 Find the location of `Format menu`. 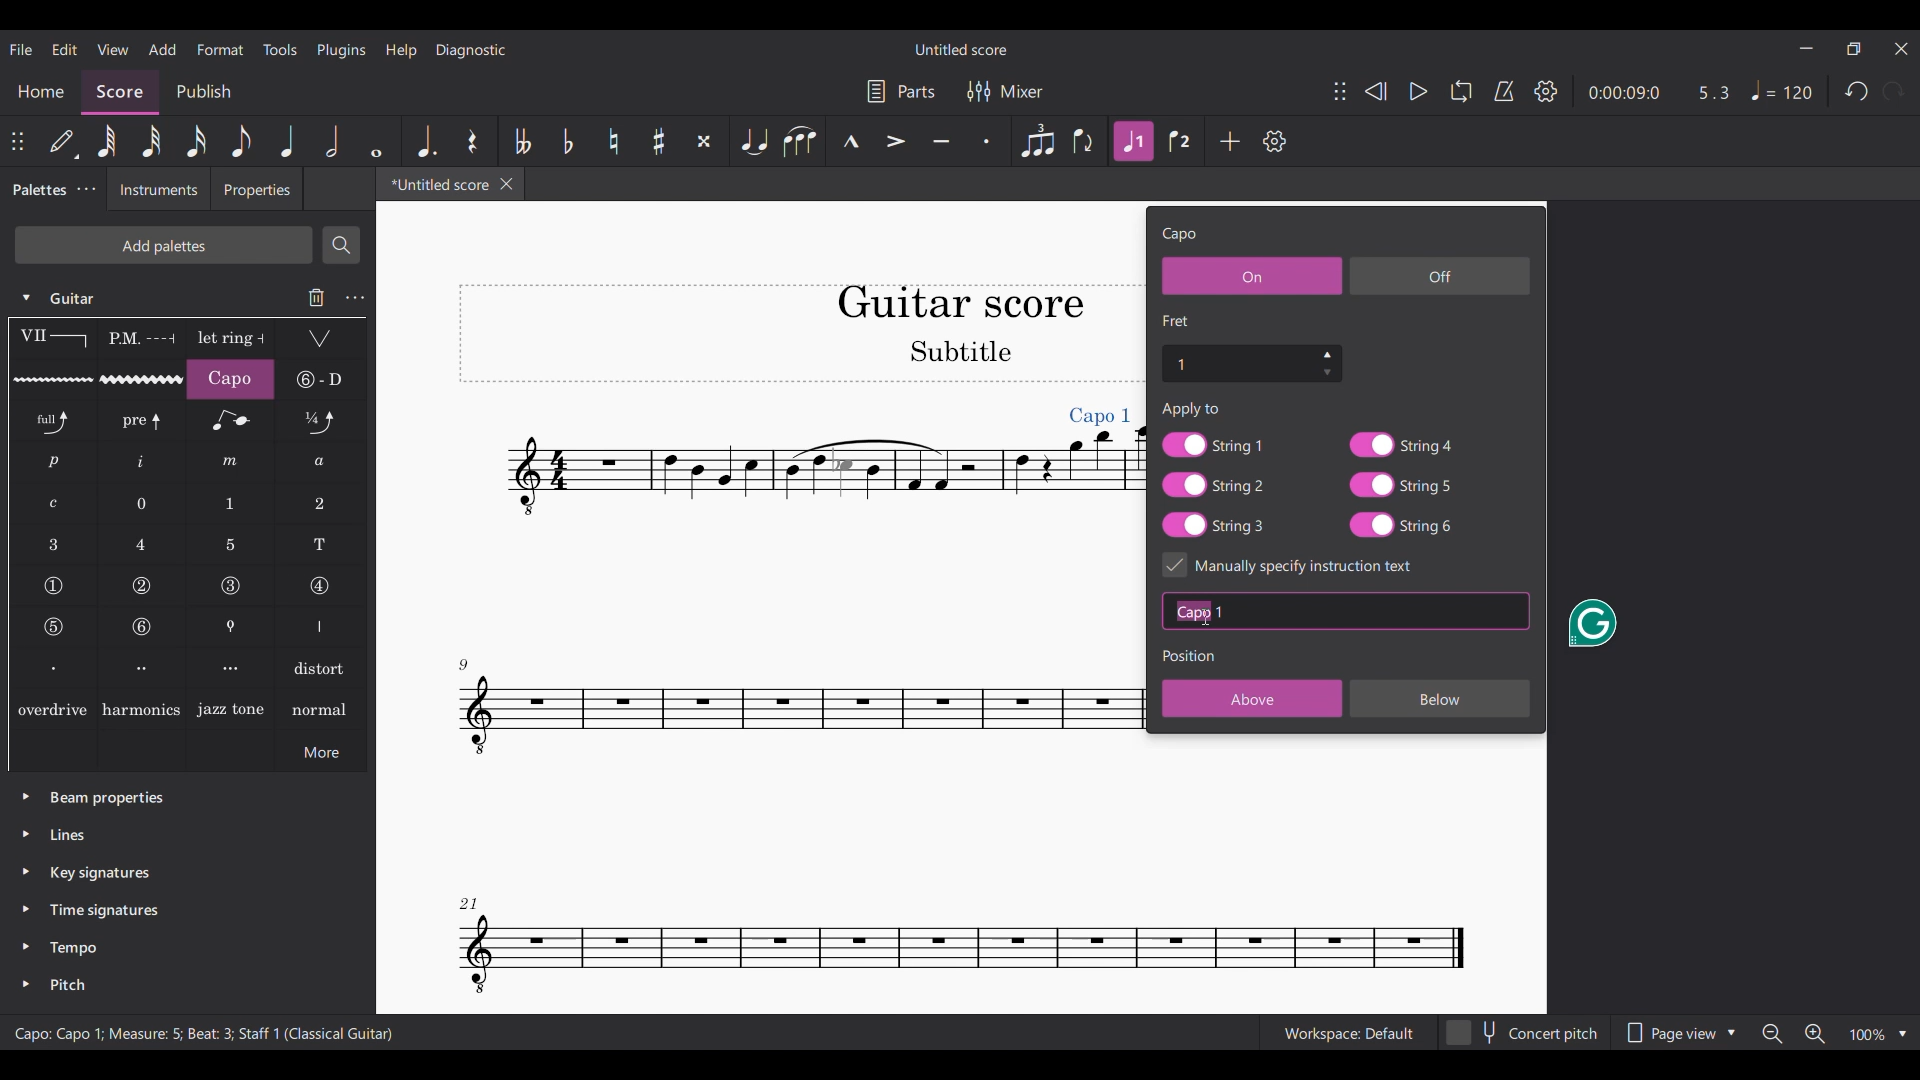

Format menu is located at coordinates (220, 49).